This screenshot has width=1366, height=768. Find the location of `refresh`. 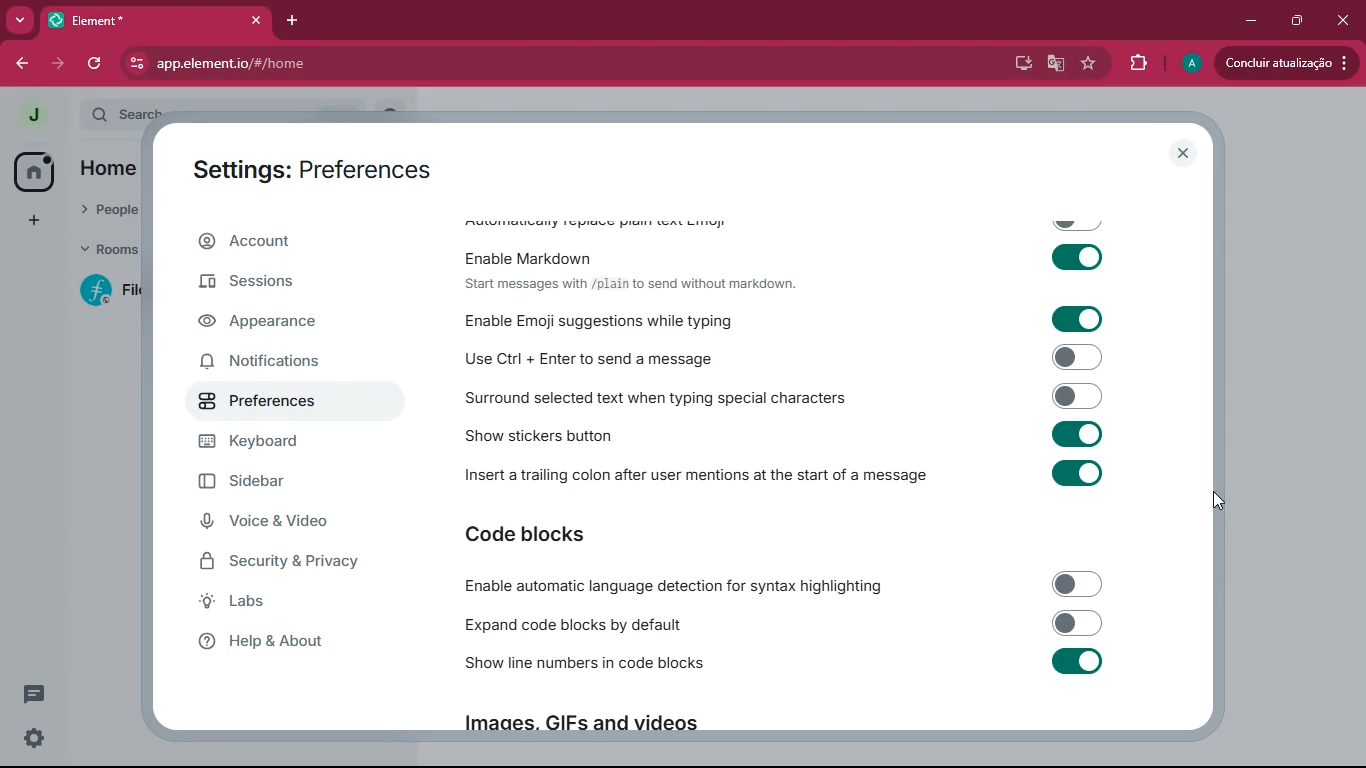

refresh is located at coordinates (97, 63).